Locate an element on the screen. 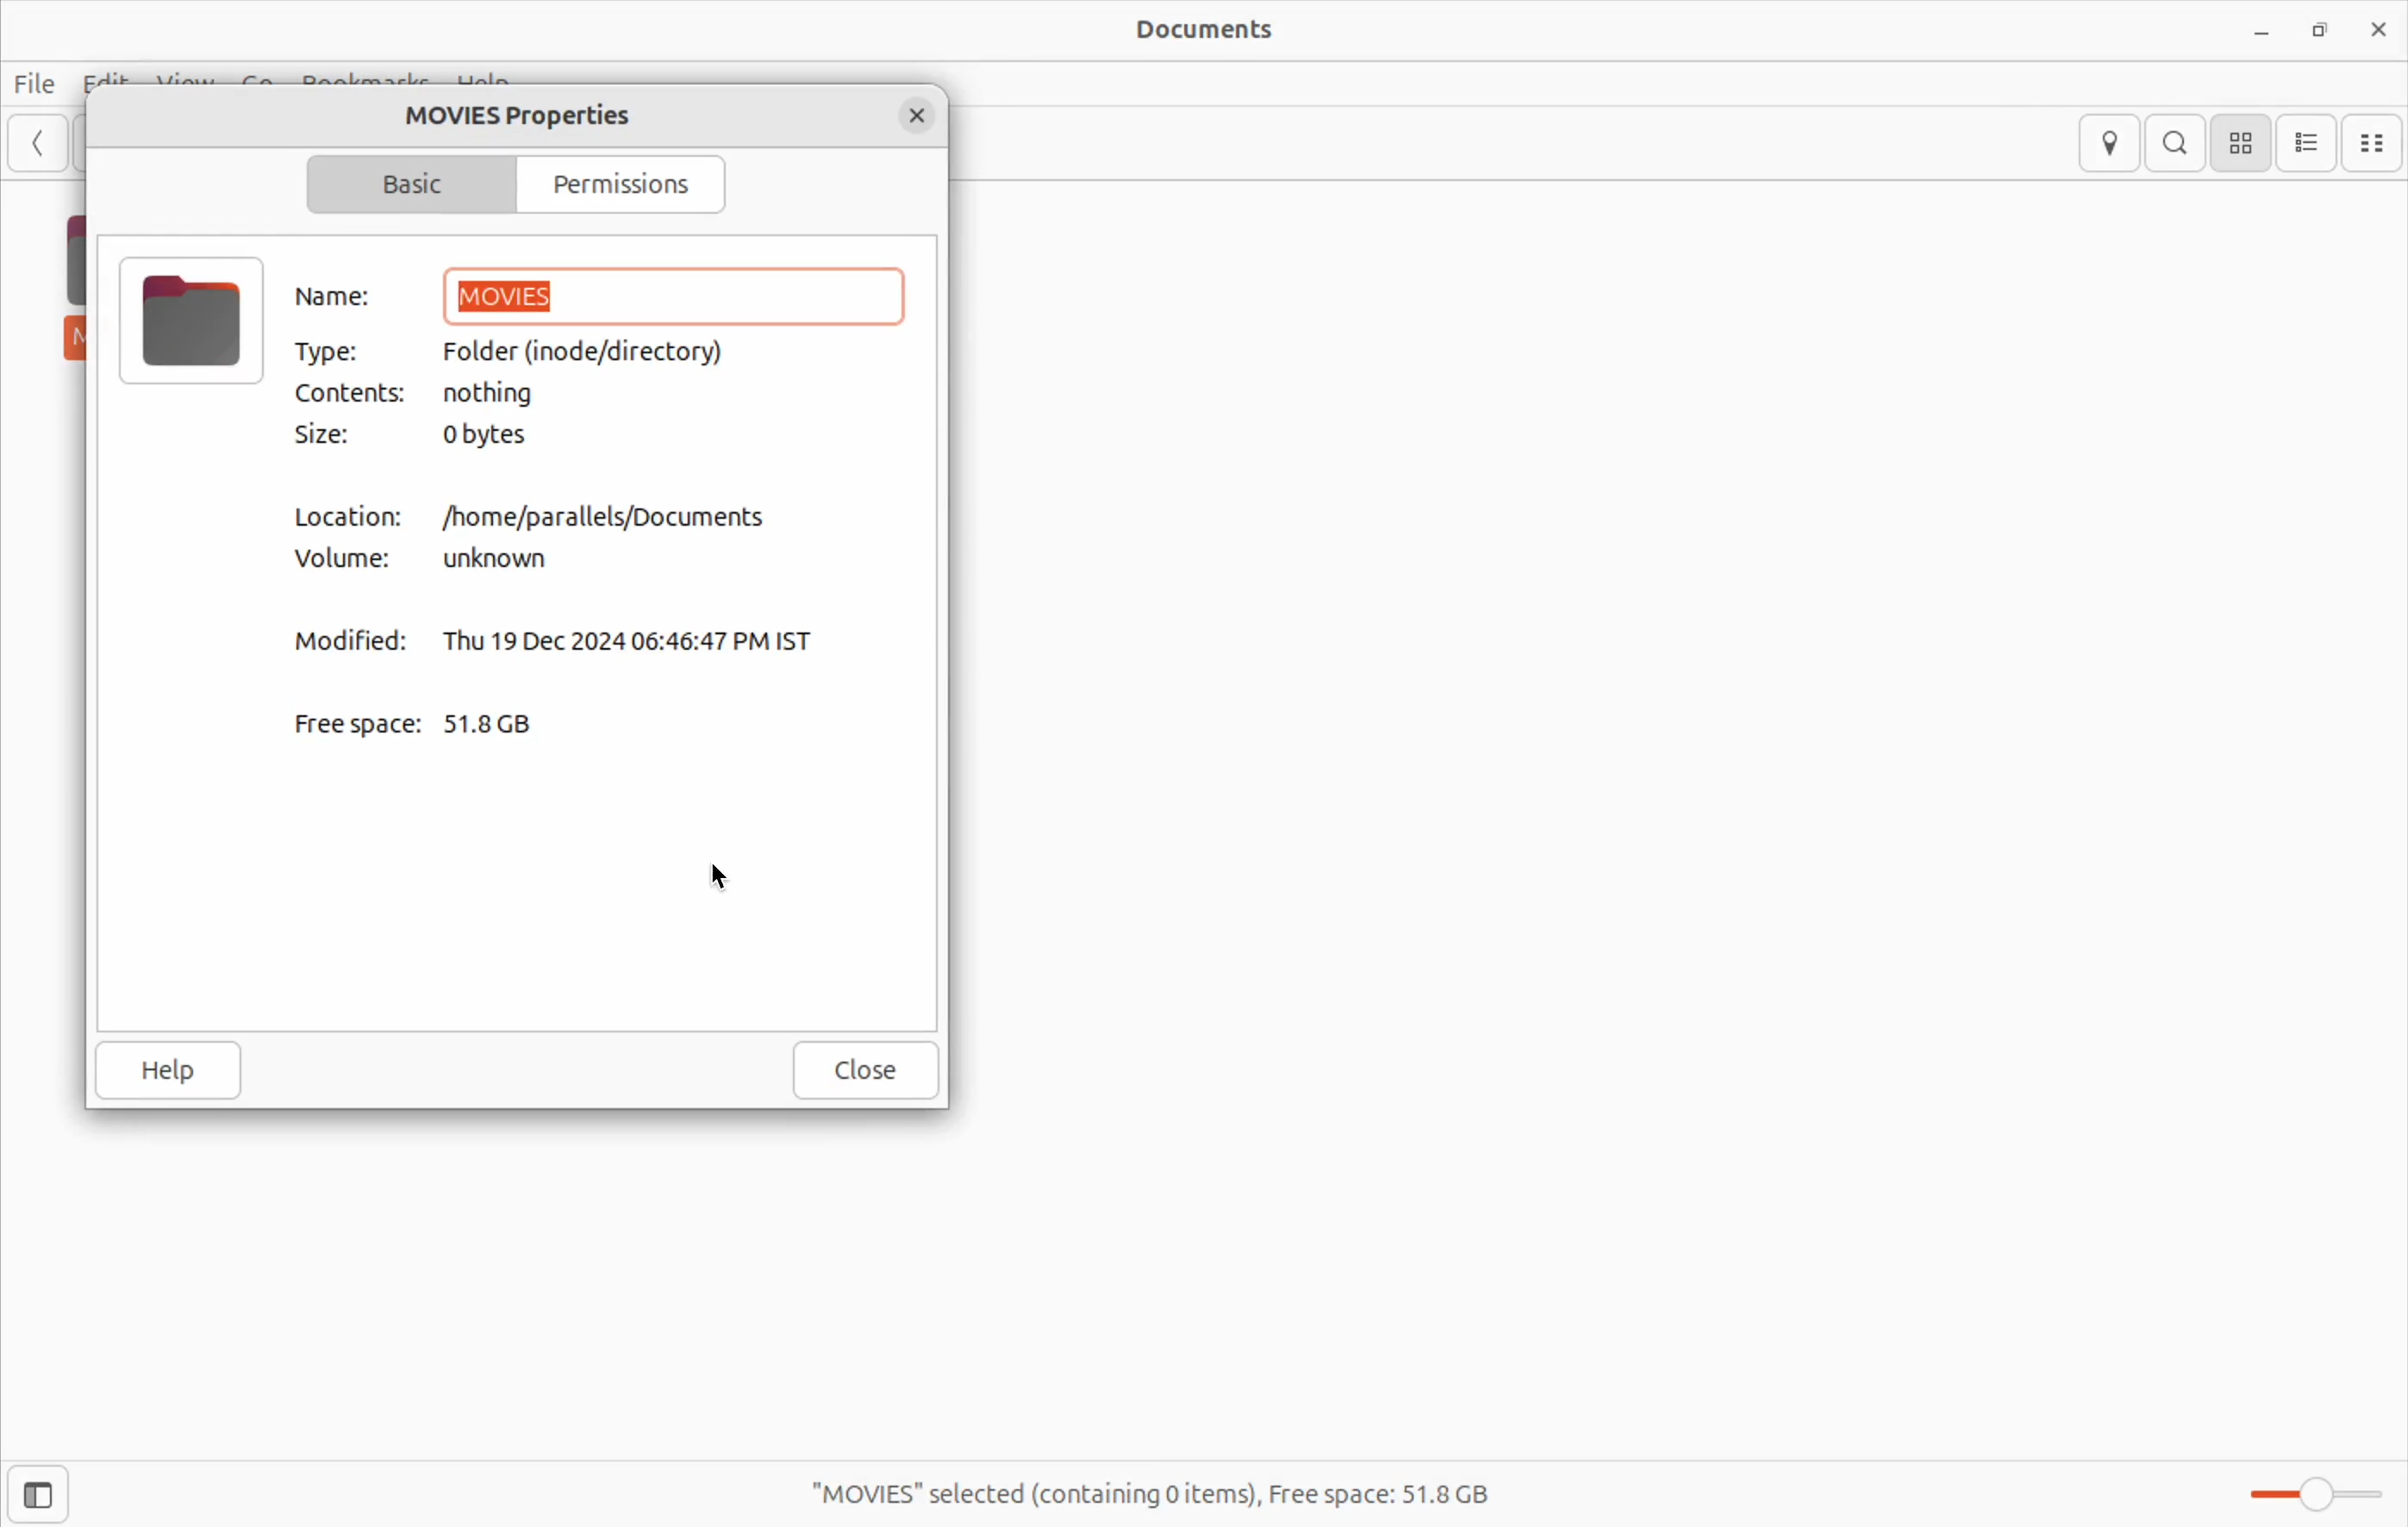 The width and height of the screenshot is (2408, 1527). Folder (inode/directory) is located at coordinates (612, 351).